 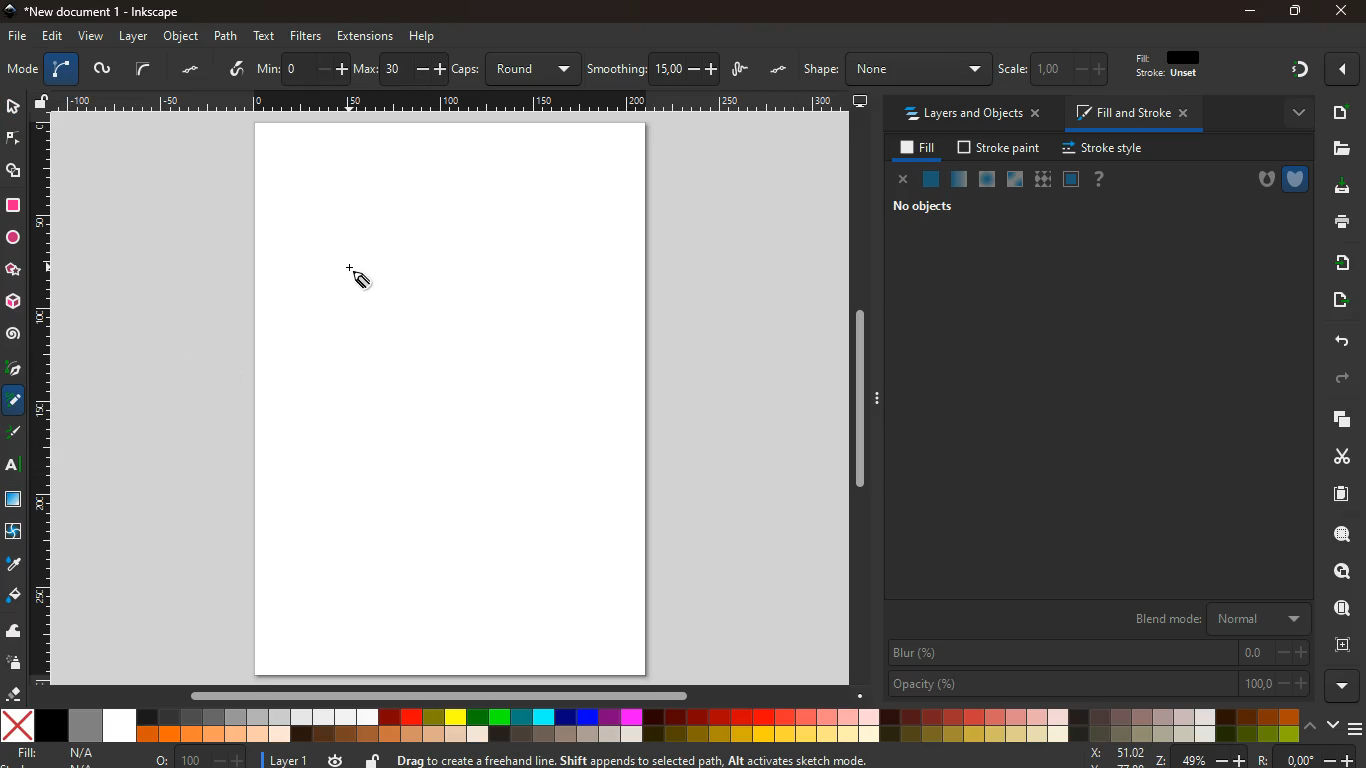 I want to click on color, so click(x=651, y=725).